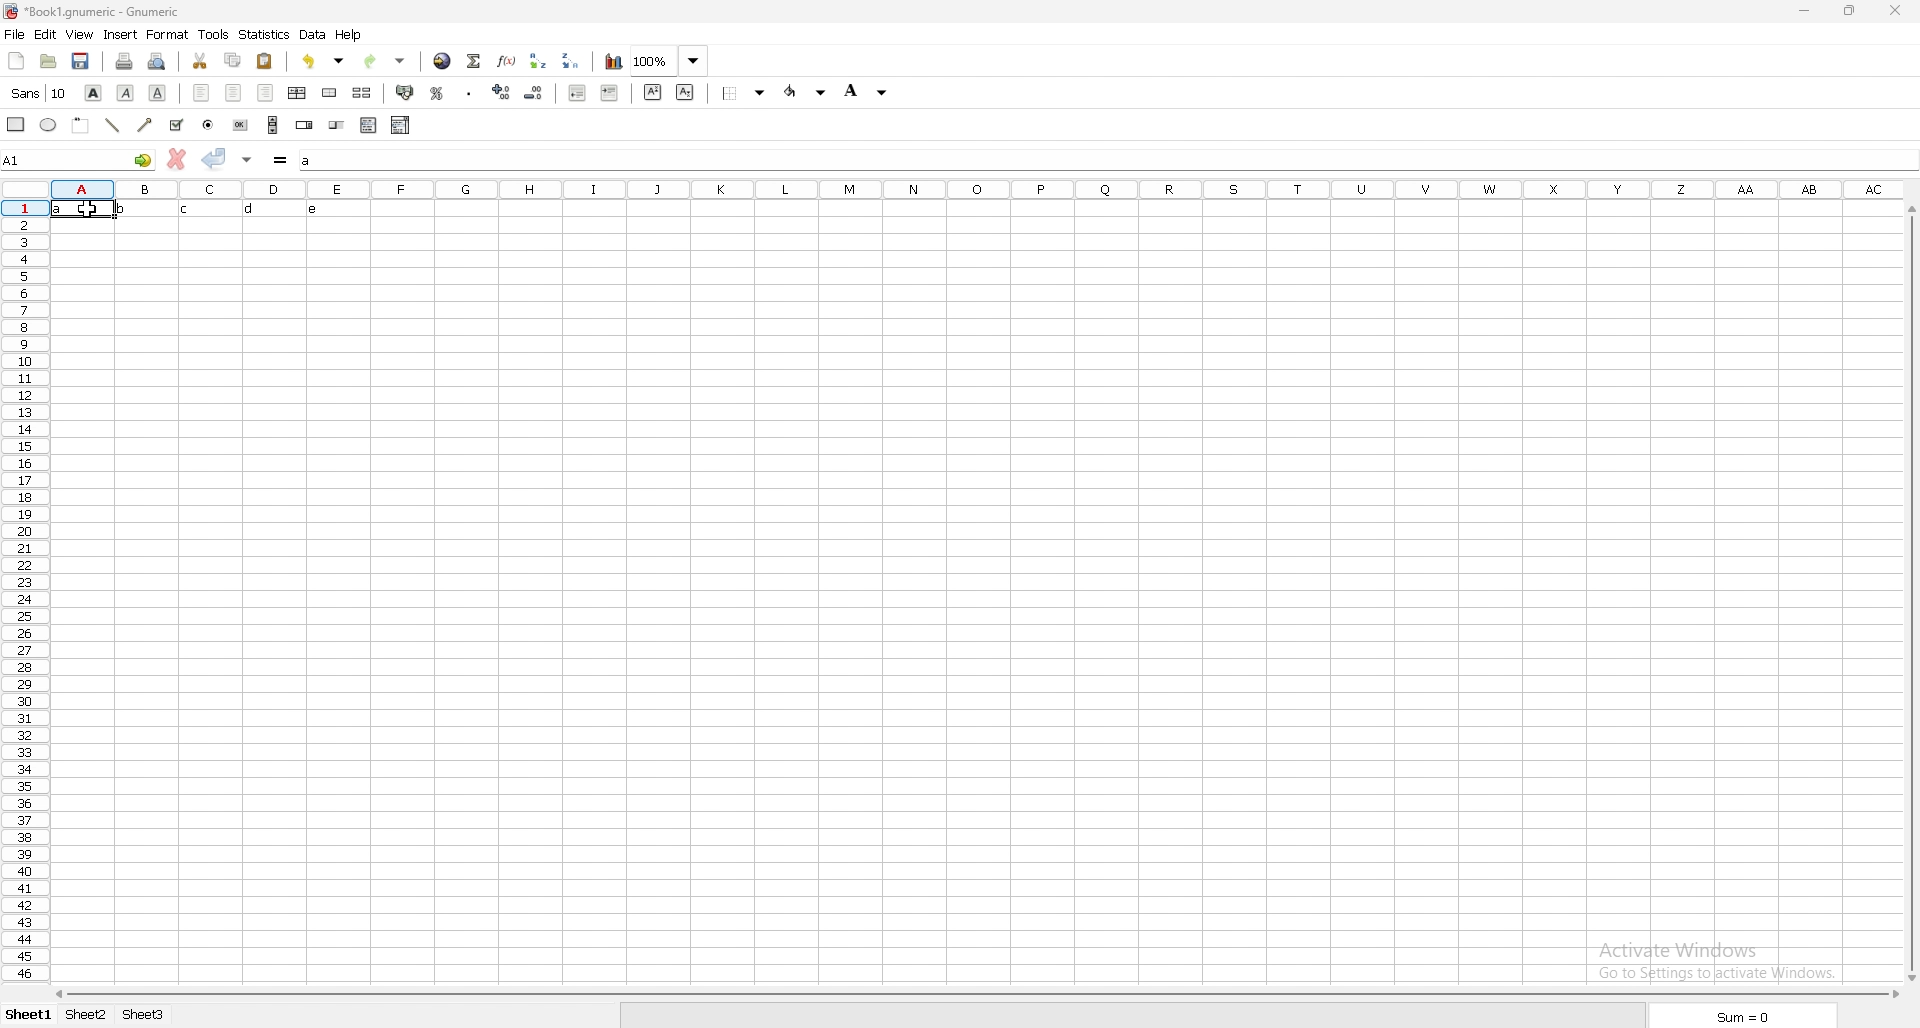 The height and width of the screenshot is (1028, 1920). What do you see at coordinates (654, 93) in the screenshot?
I see `superscript` at bounding box center [654, 93].